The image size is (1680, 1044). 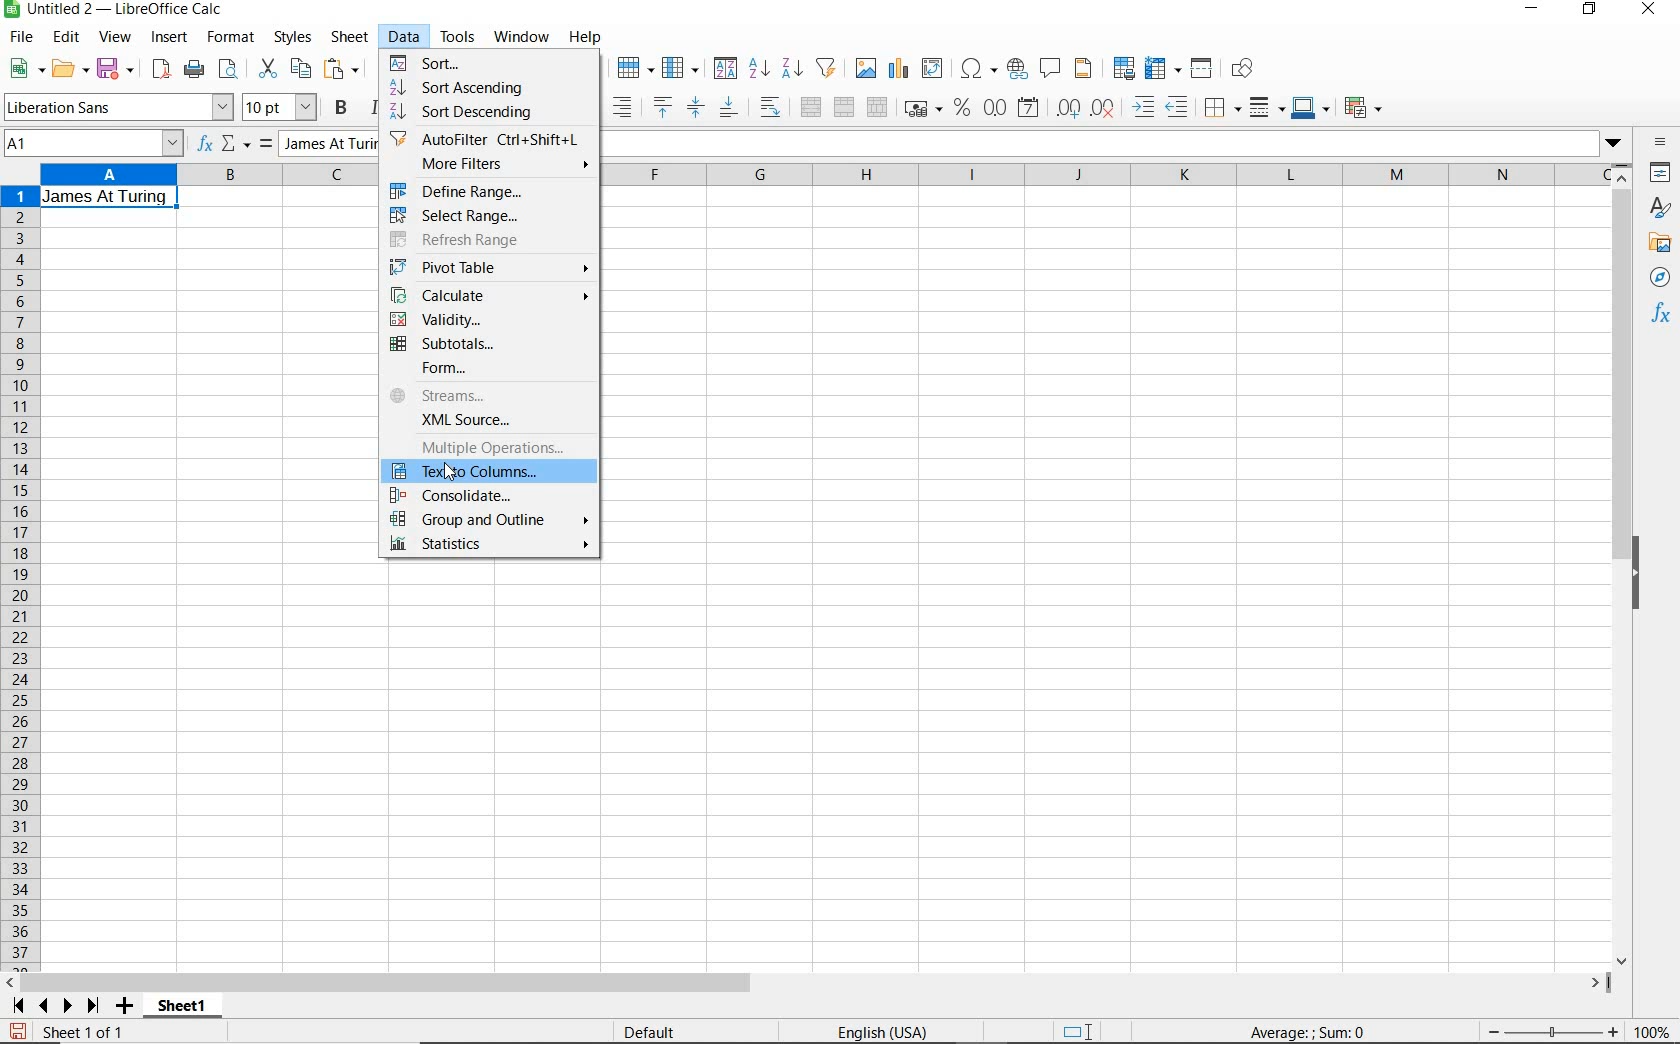 I want to click on functions, so click(x=1662, y=315).